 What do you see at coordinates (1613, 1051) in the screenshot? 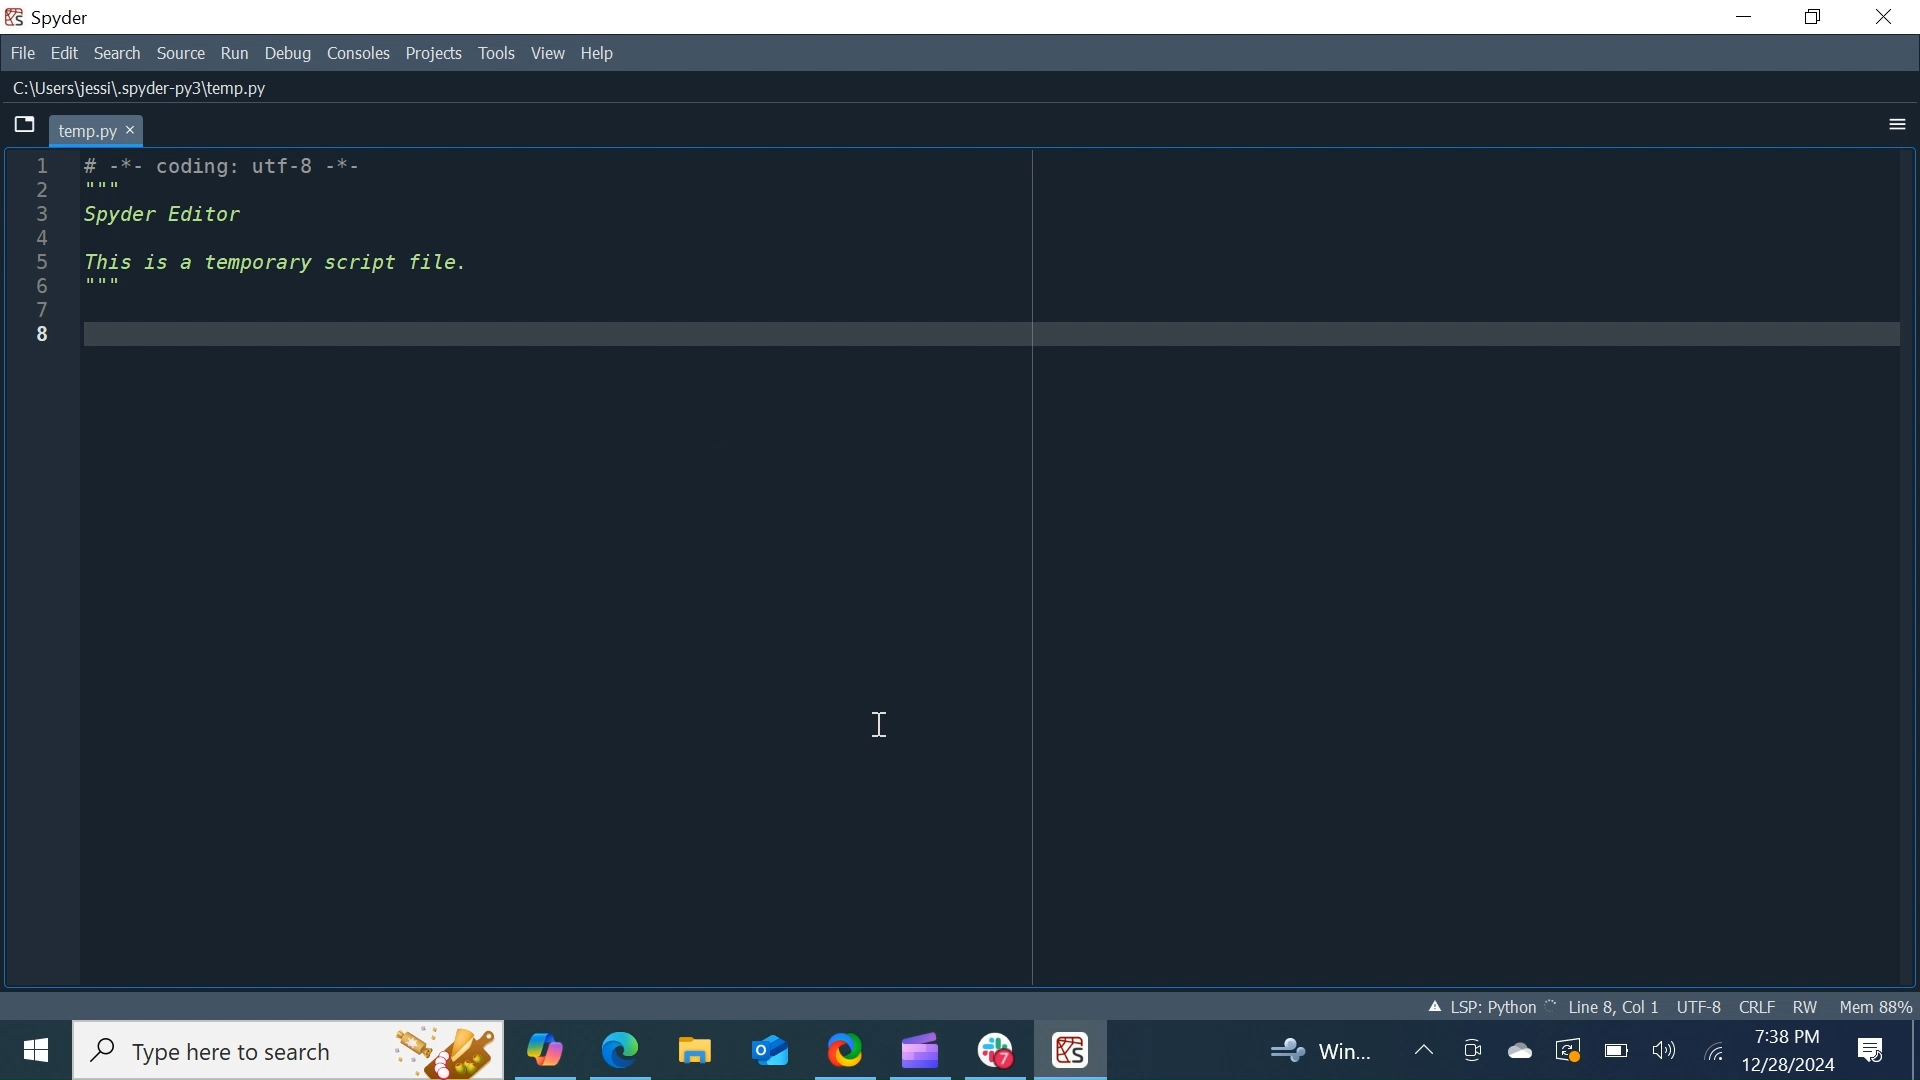
I see `Charge` at bounding box center [1613, 1051].